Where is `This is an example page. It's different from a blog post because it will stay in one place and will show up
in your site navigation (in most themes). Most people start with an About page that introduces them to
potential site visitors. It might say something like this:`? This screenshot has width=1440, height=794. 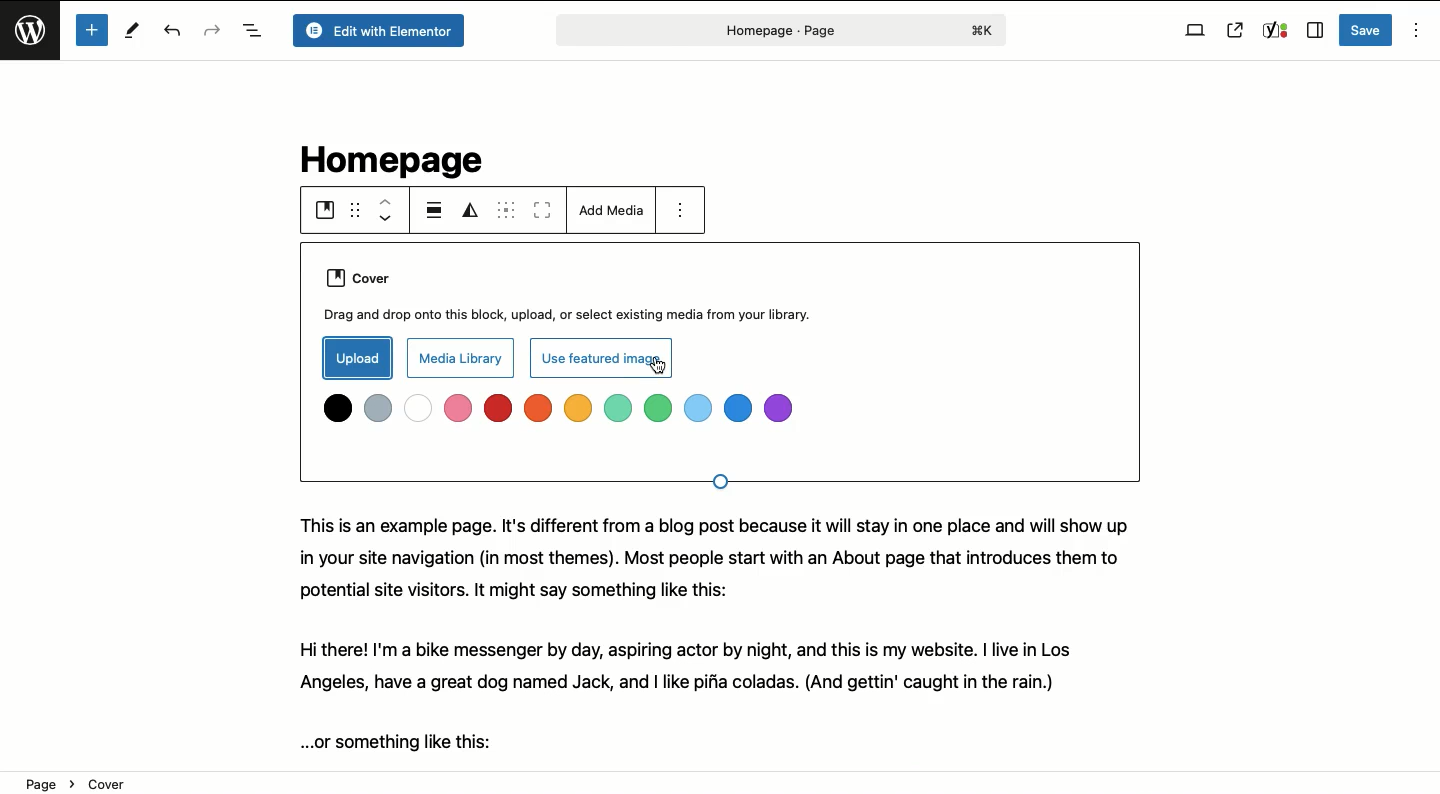 This is an example page. It's different from a blog post because it will stay in one place and will show up
in your site navigation (in most themes). Most people start with an About page that introduces them to
potential site visitors. It might say something like this: is located at coordinates (726, 562).